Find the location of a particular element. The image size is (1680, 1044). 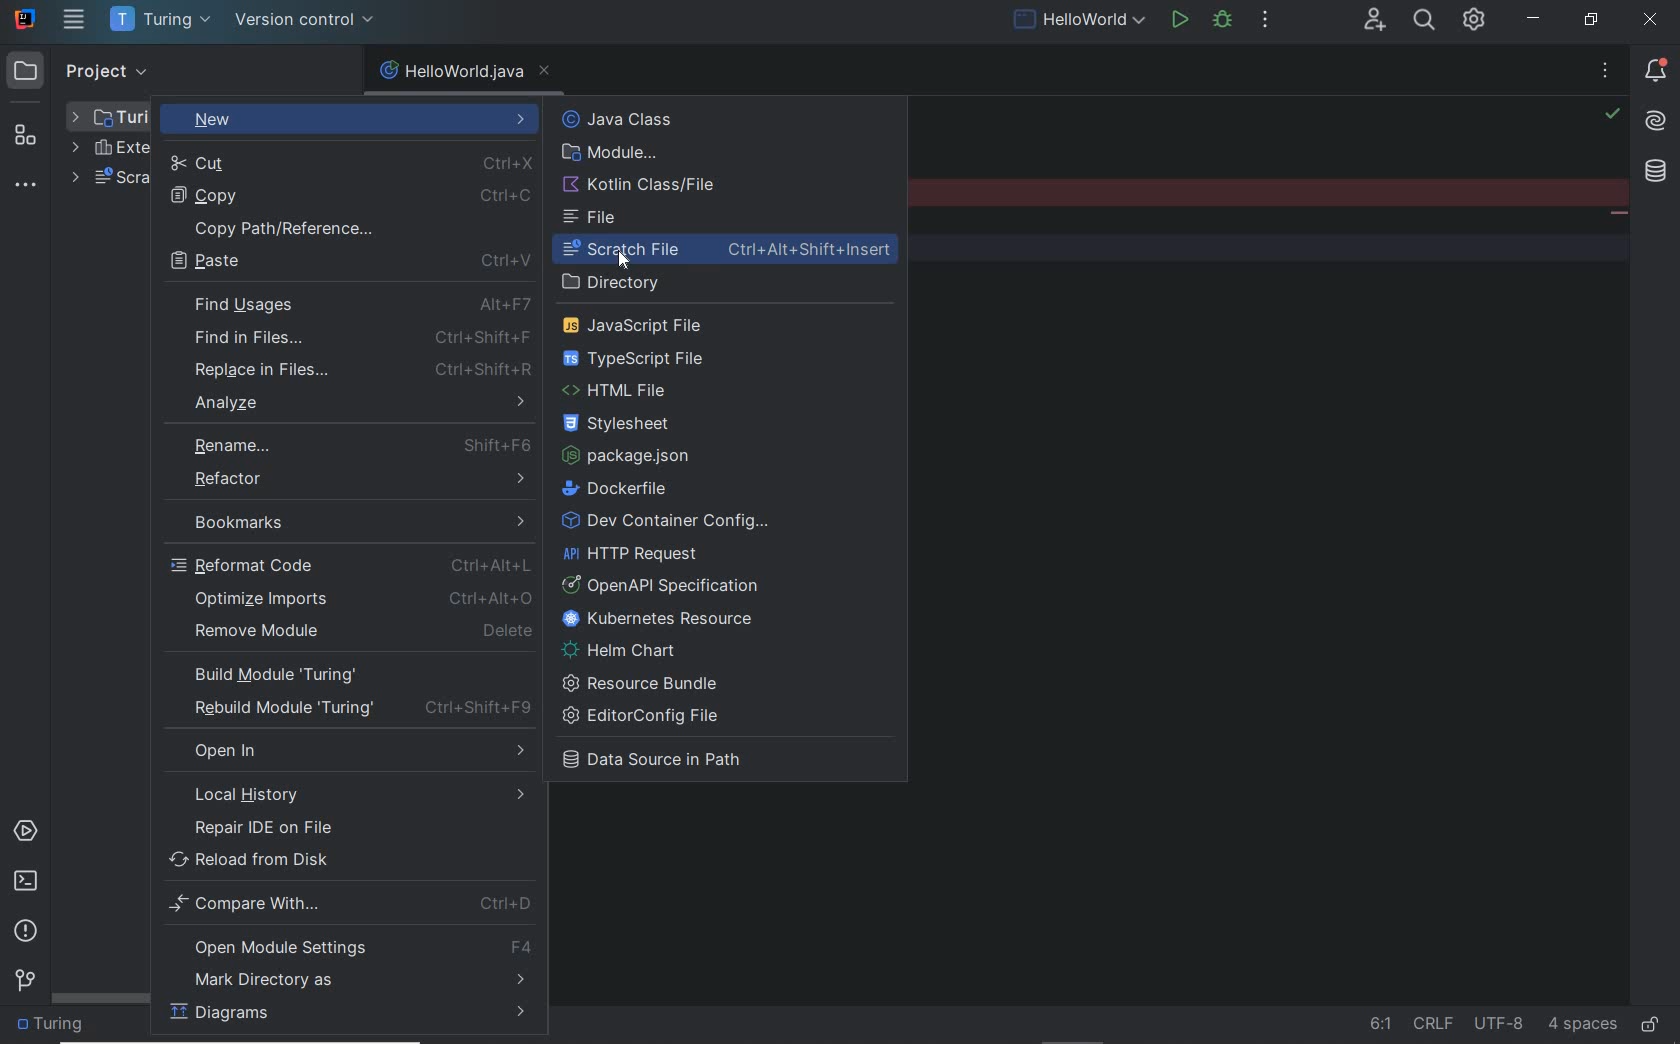

CLOSE is located at coordinates (1654, 19).